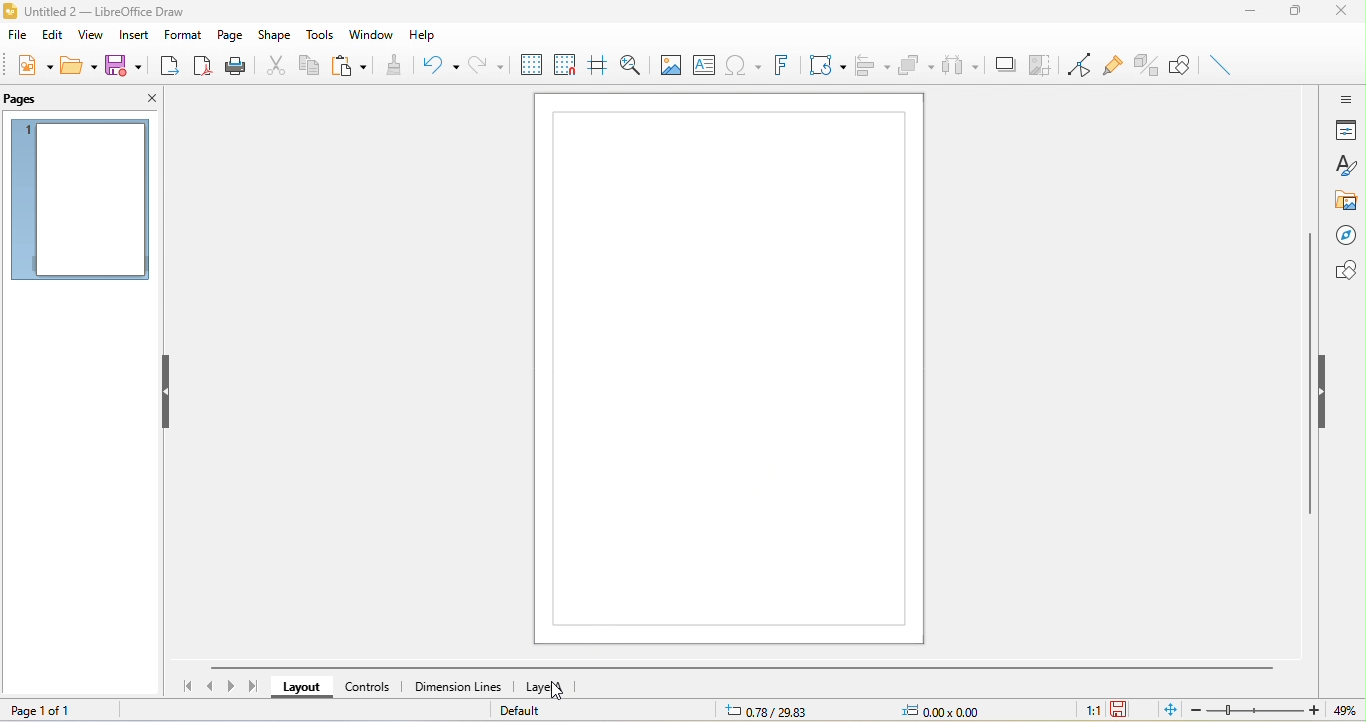 This screenshot has width=1366, height=722. Describe the element at coordinates (170, 65) in the screenshot. I see `export` at that location.